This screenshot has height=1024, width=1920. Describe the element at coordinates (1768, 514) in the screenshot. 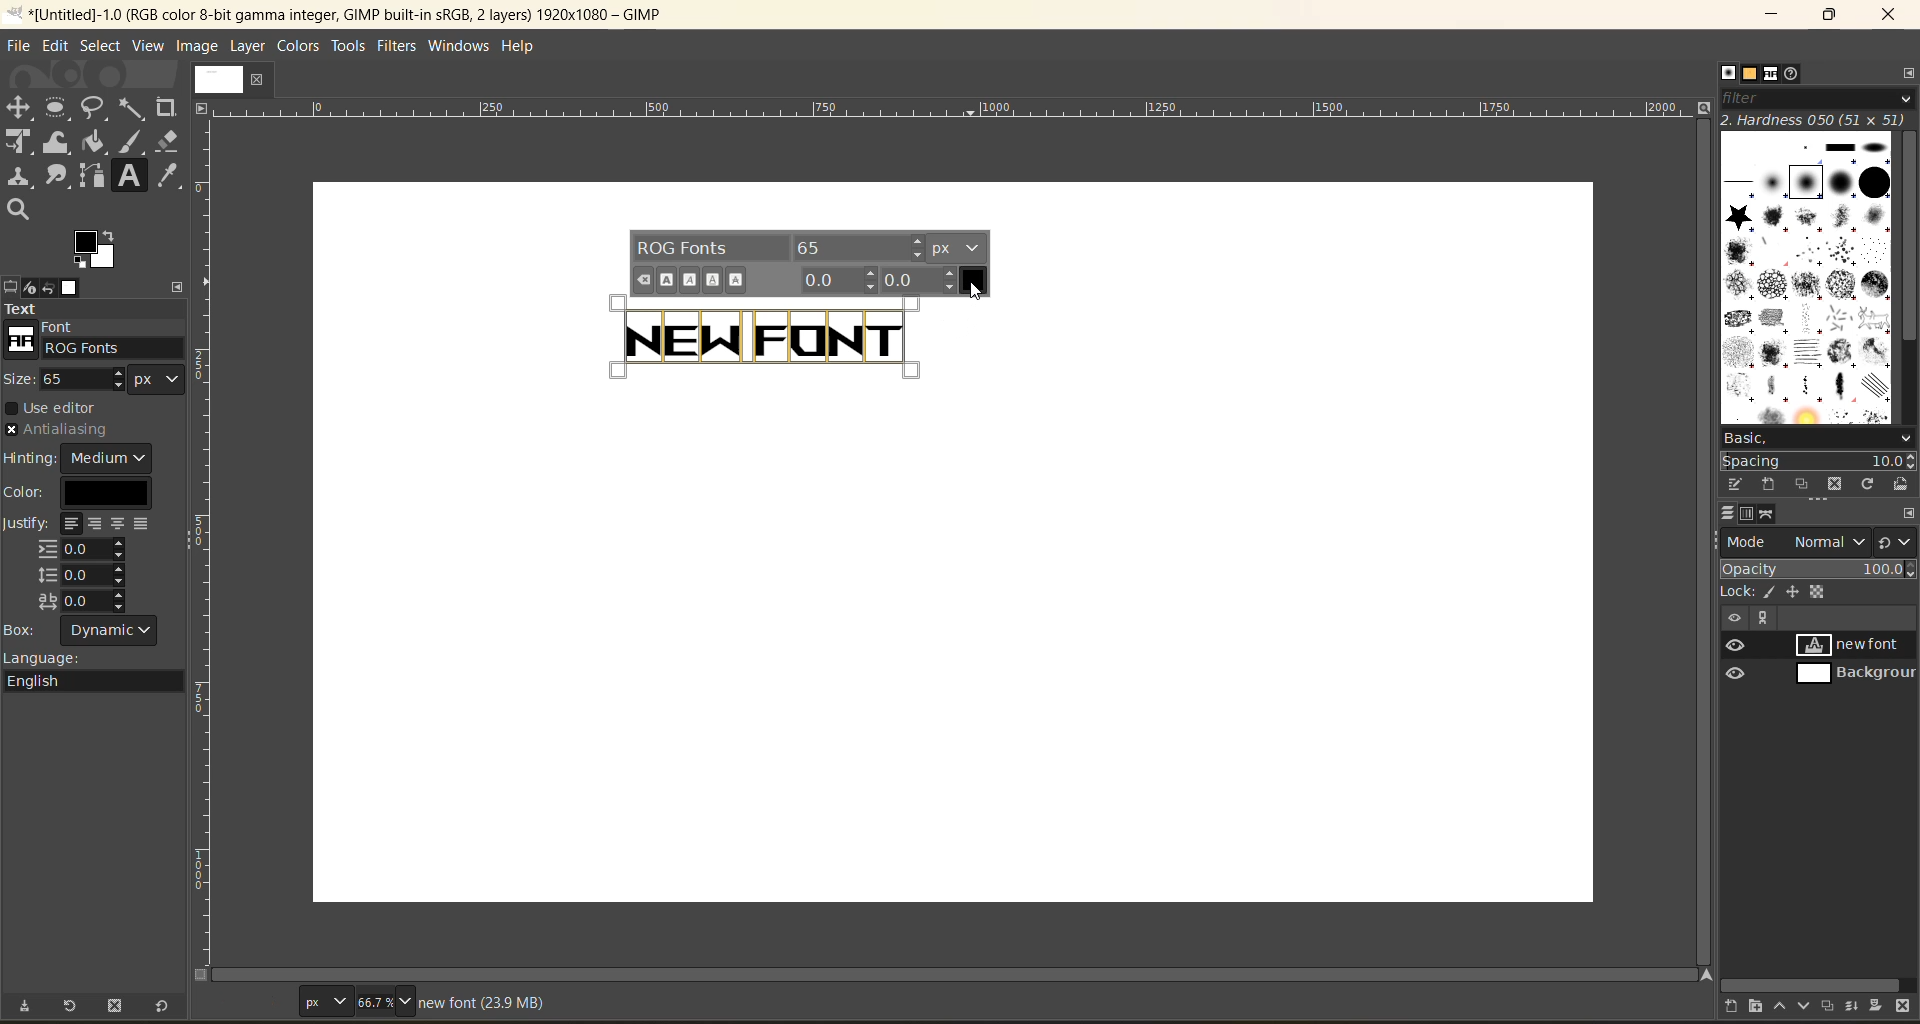

I see `paths` at that location.